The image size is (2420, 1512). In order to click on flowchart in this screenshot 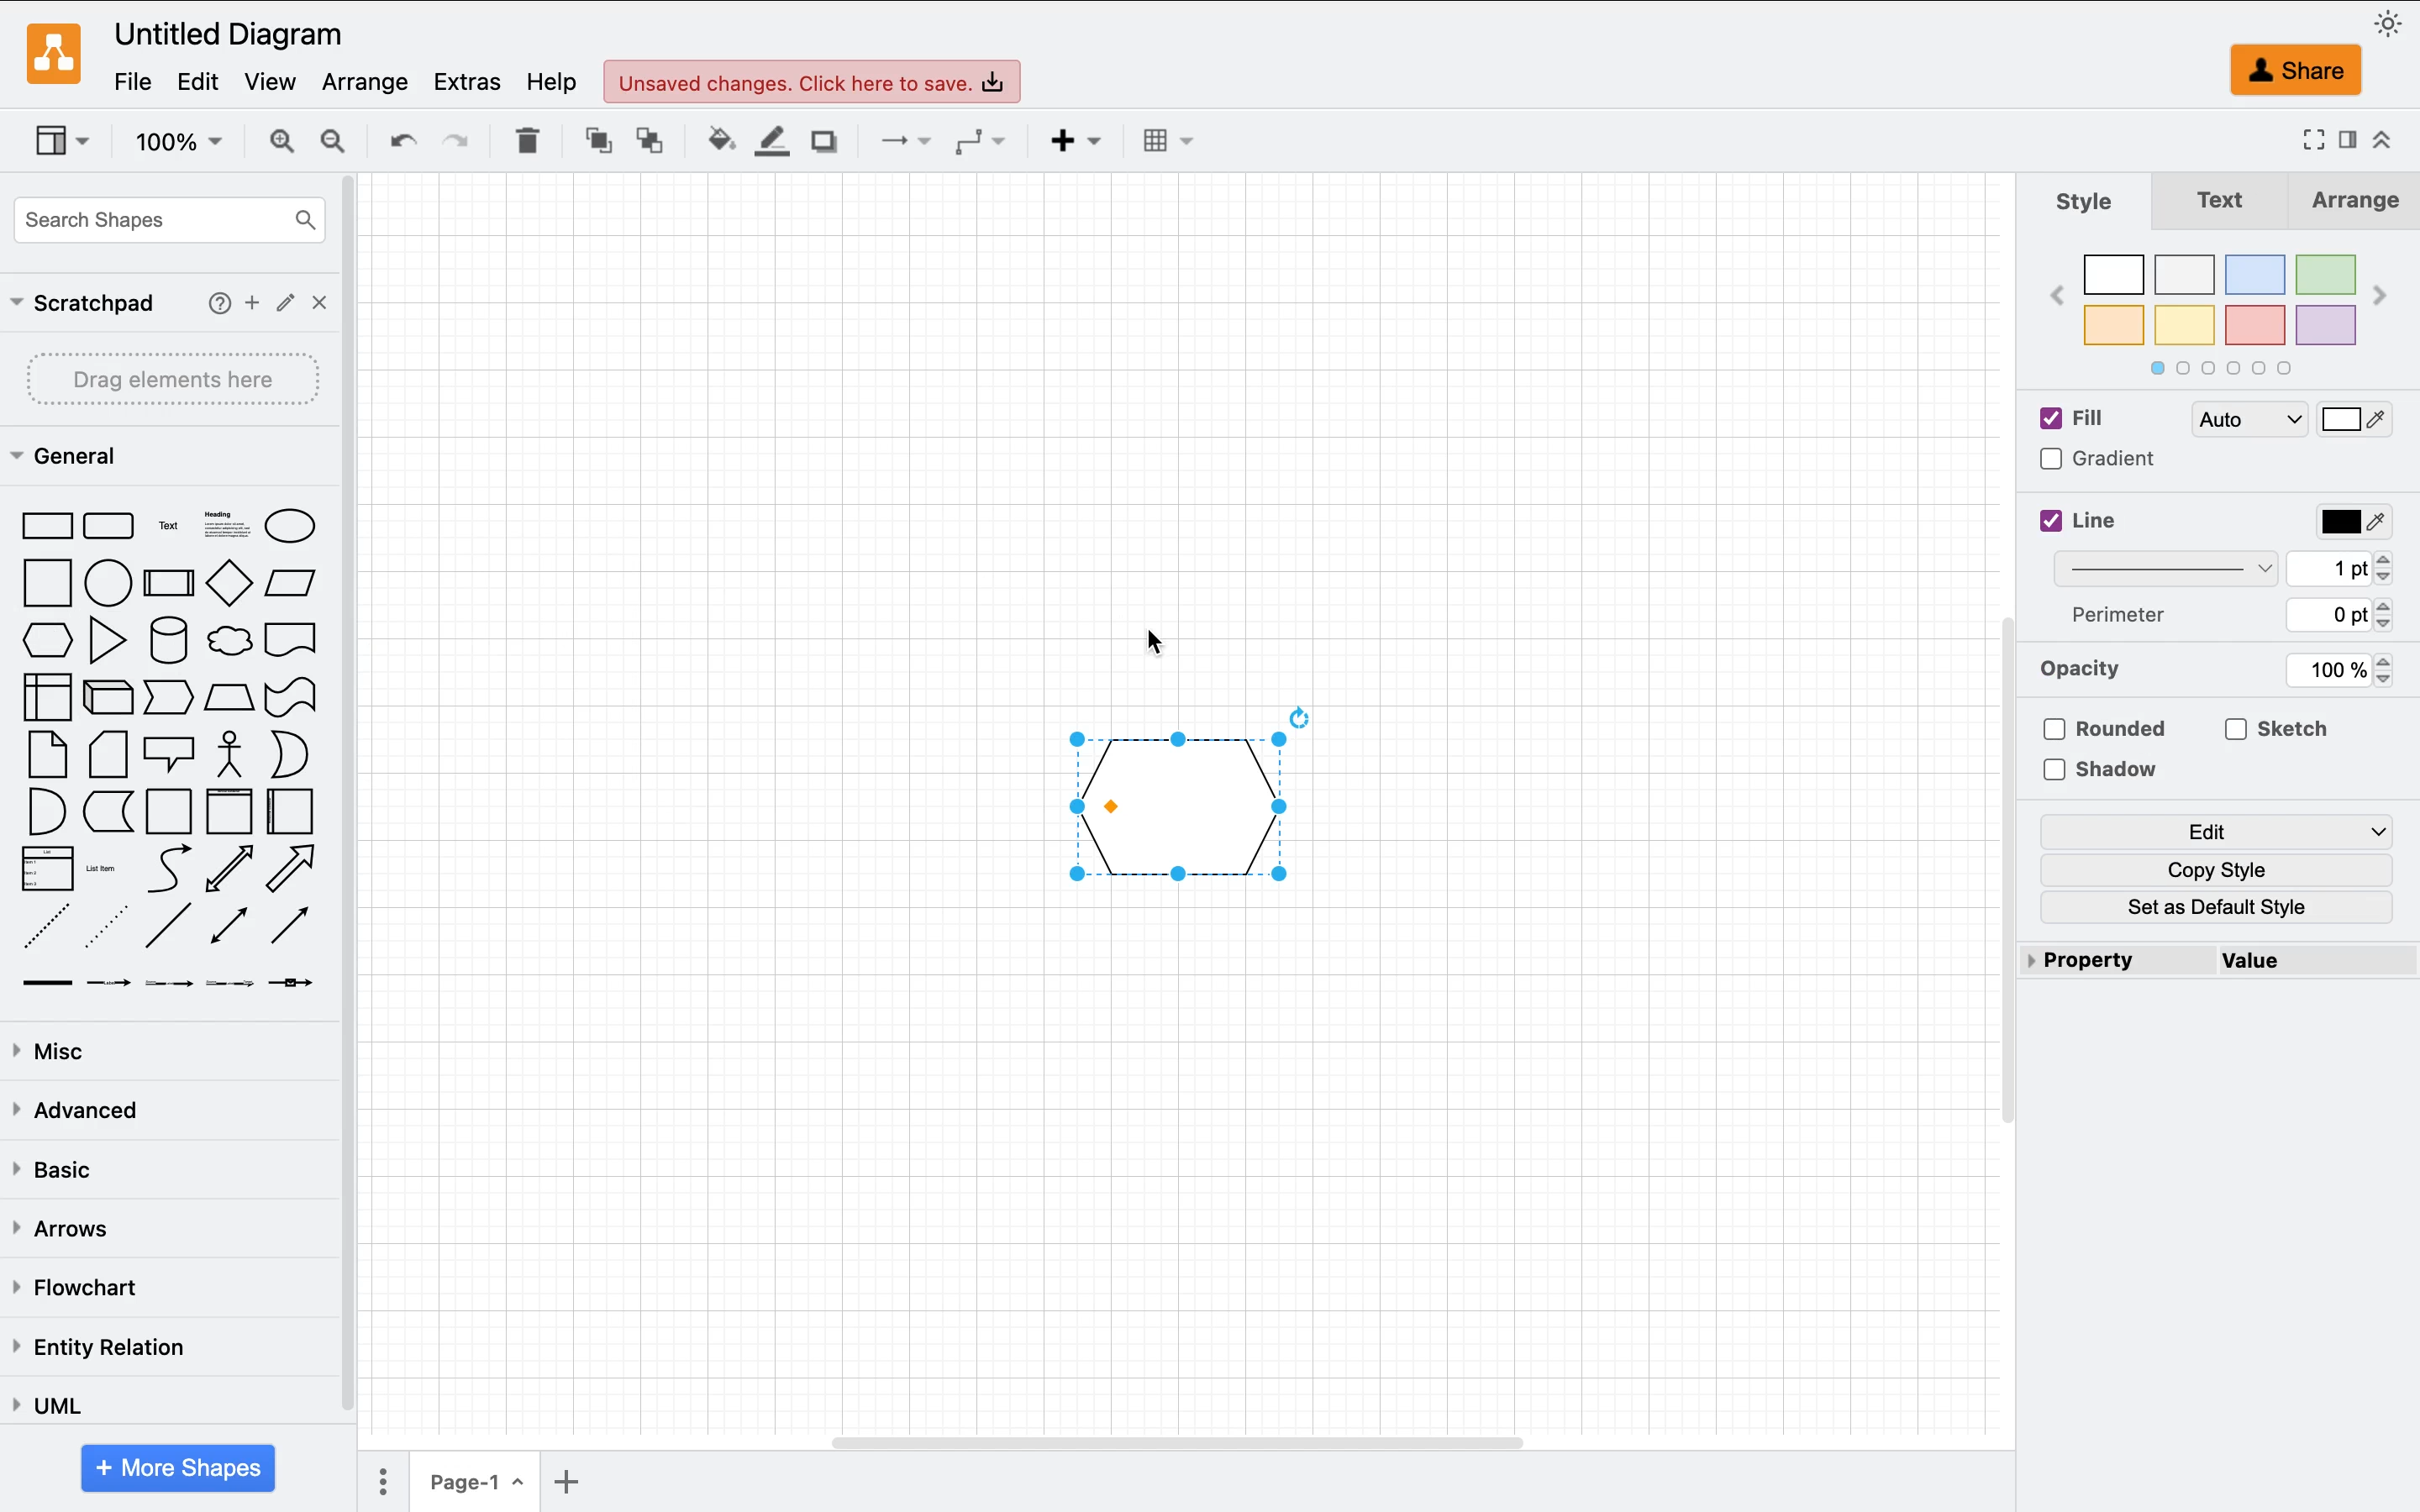, I will do `click(72, 1283)`.